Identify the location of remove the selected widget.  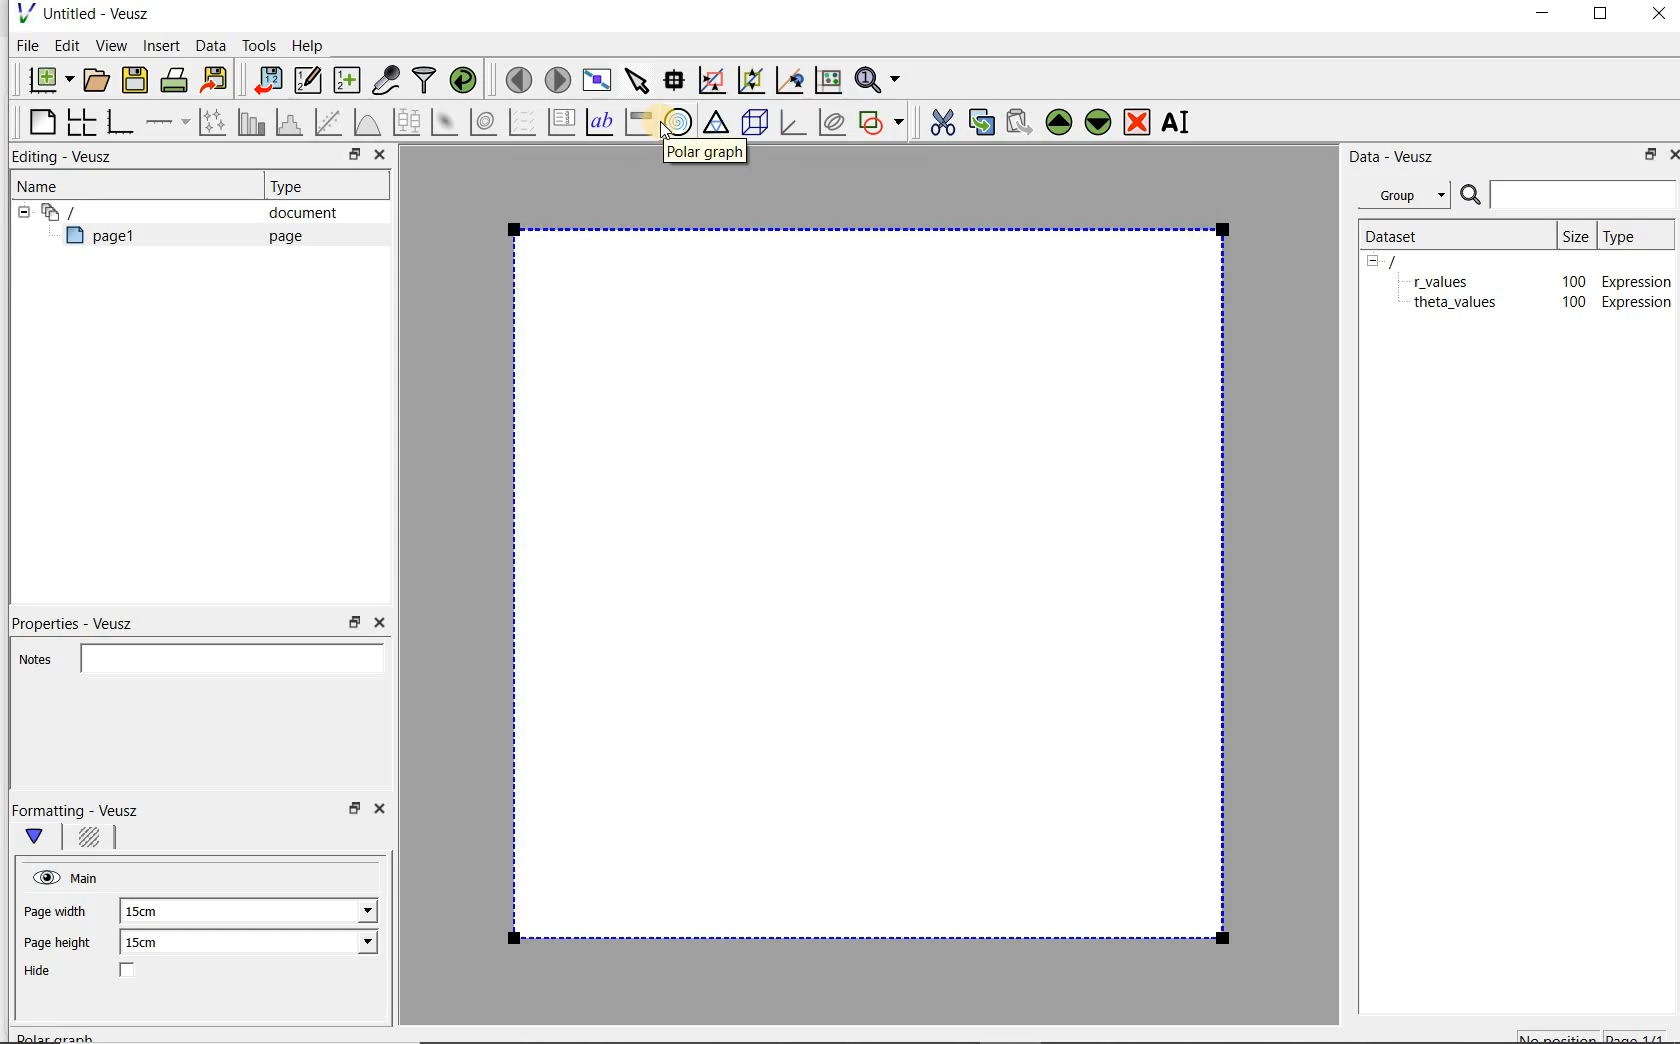
(1138, 121).